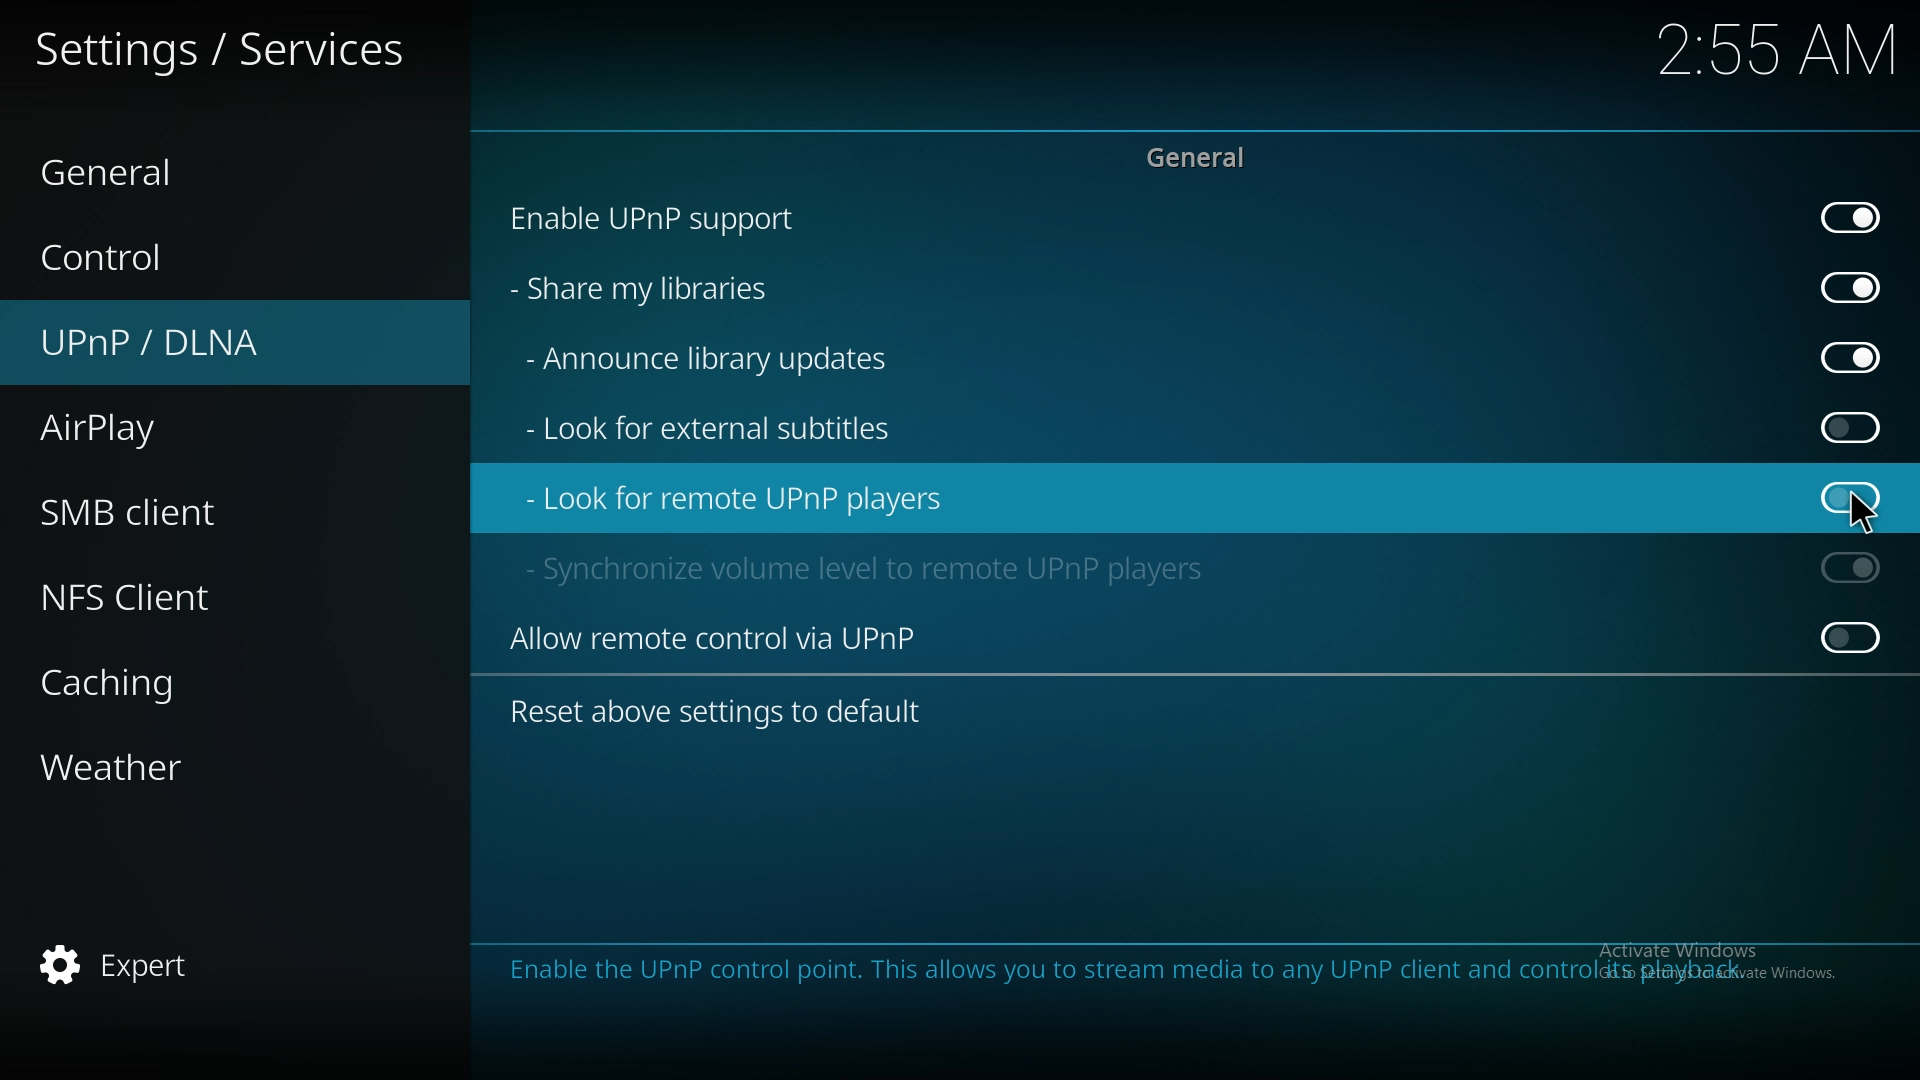 Image resolution: width=1920 pixels, height=1080 pixels. What do you see at coordinates (716, 357) in the screenshot?
I see `announce library updates` at bounding box center [716, 357].